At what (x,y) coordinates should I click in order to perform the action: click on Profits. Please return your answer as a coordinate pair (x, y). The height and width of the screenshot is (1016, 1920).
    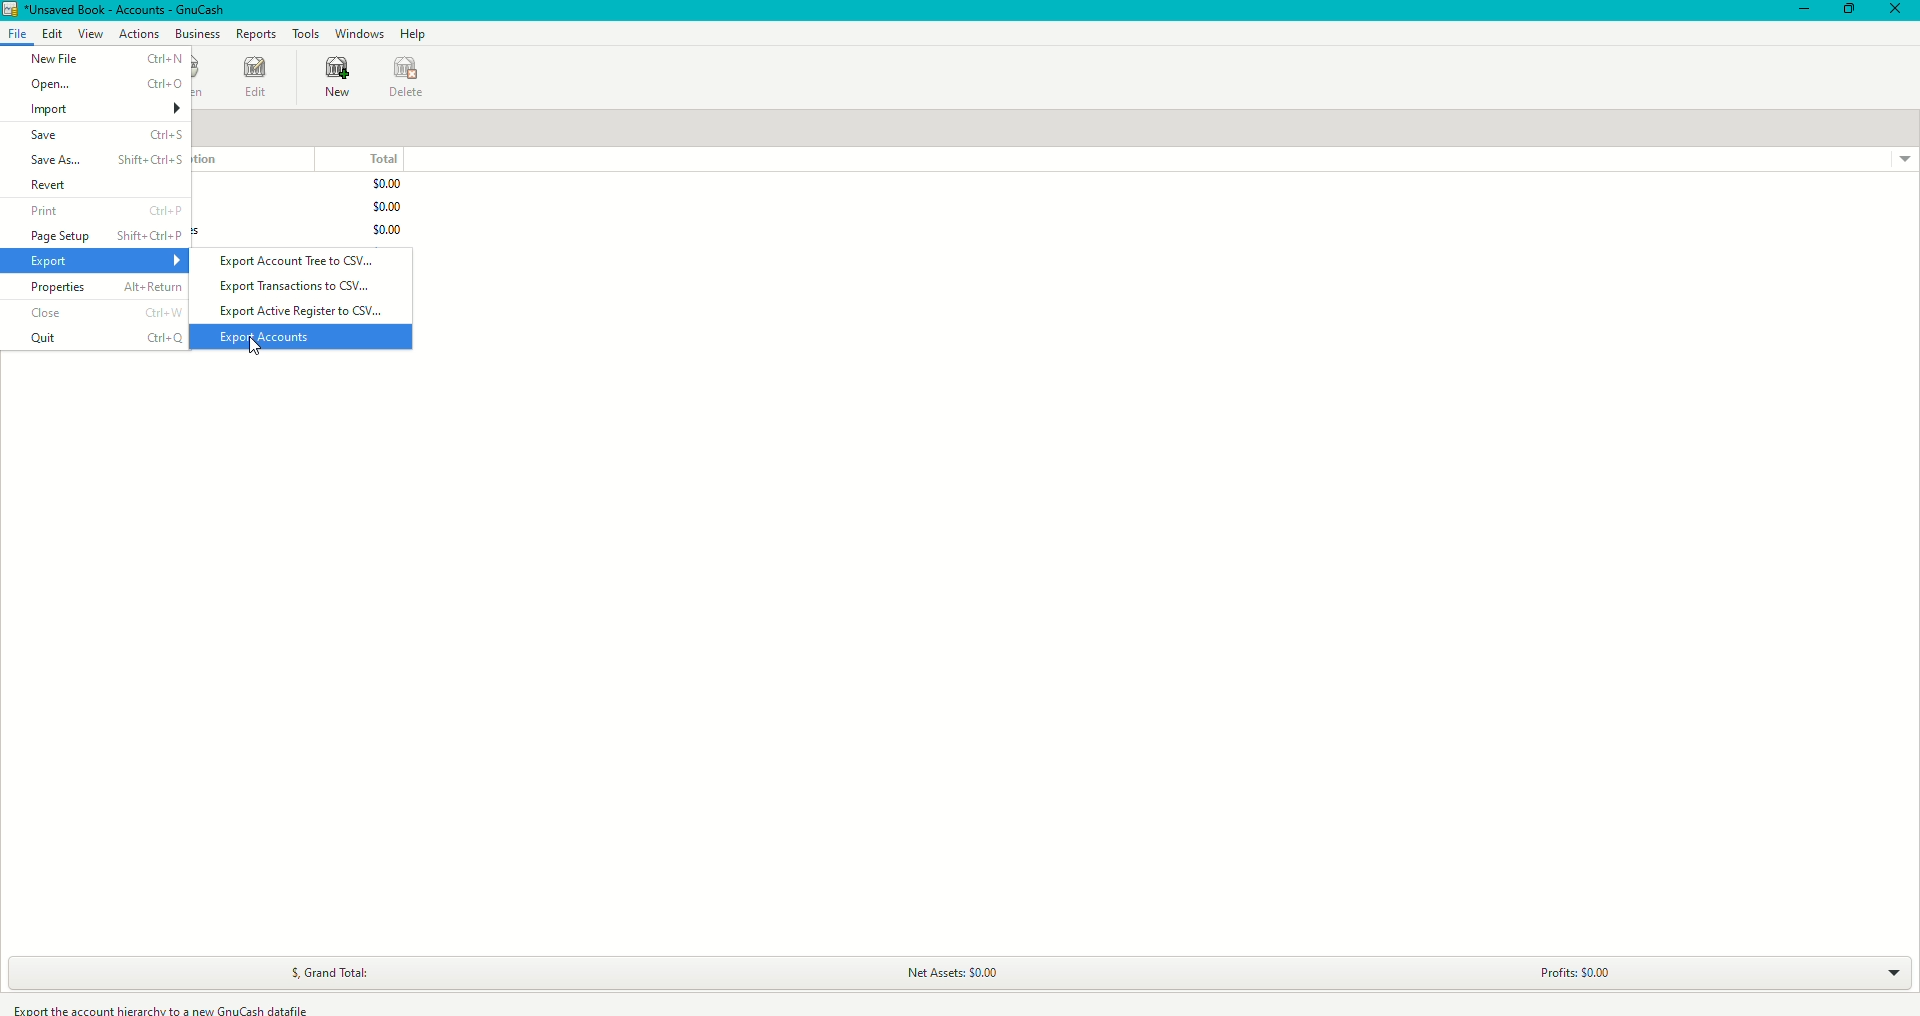
    Looking at the image, I should click on (1571, 967).